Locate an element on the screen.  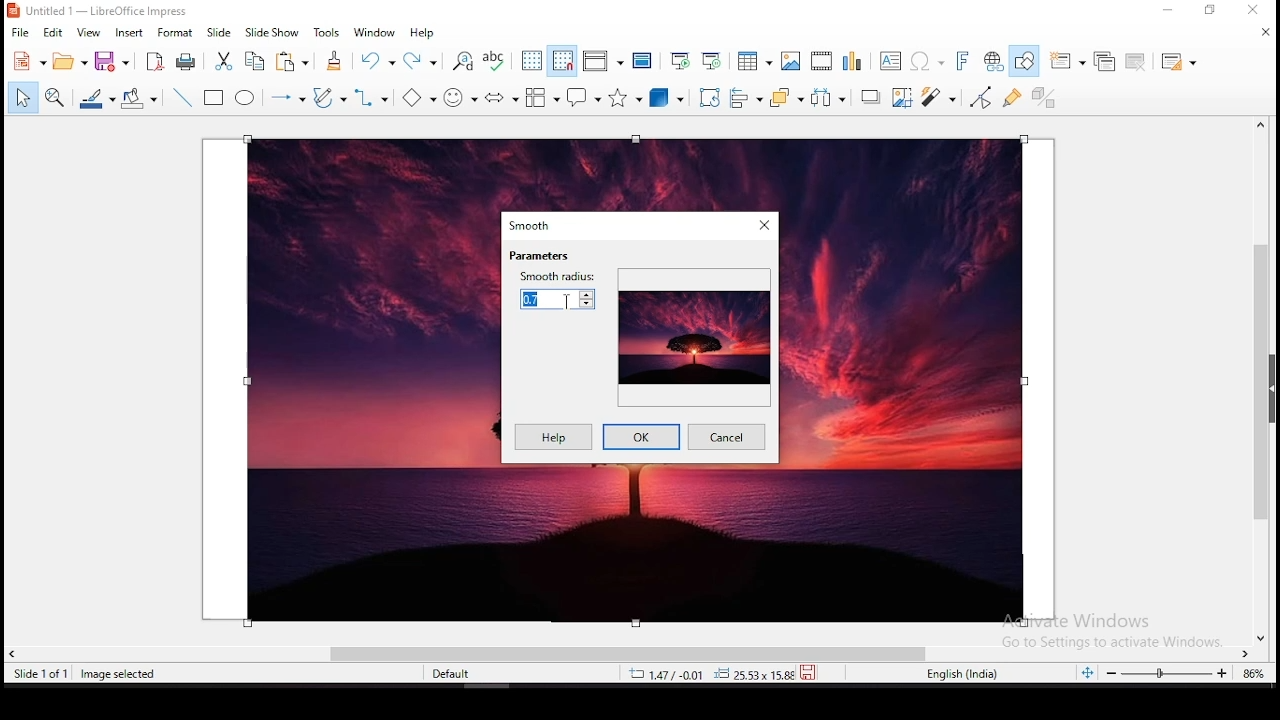
line color is located at coordinates (97, 97).